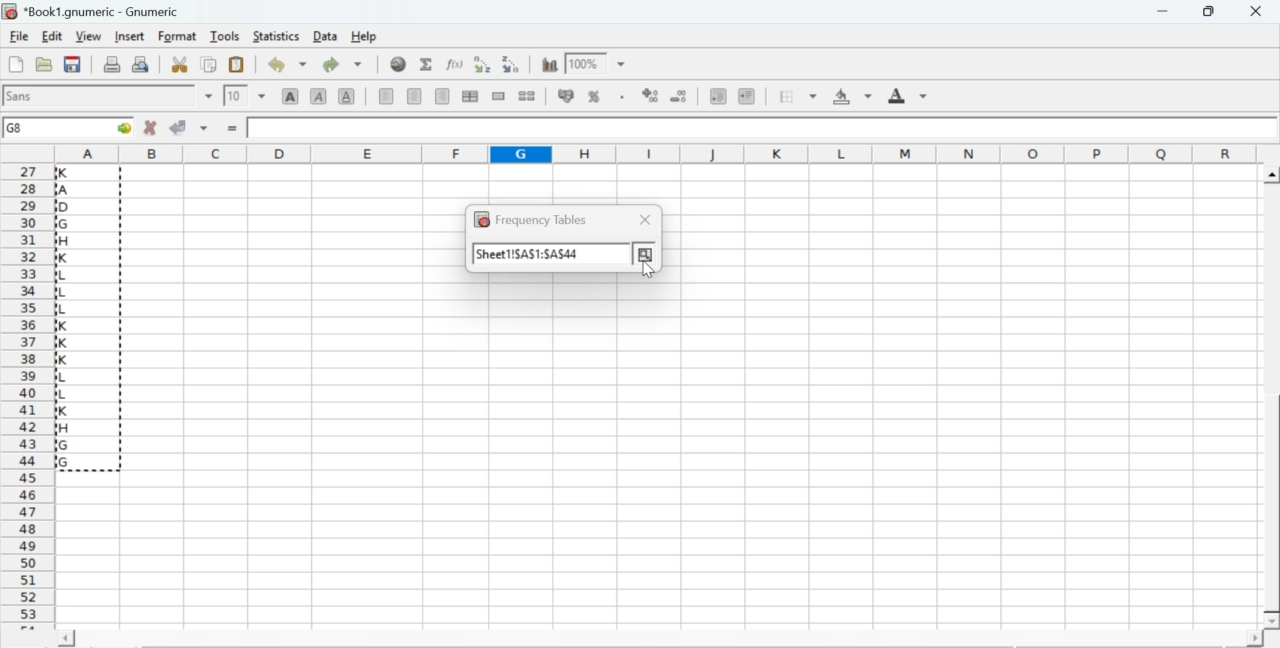 The image size is (1280, 648). Describe the element at coordinates (648, 268) in the screenshot. I see `cursor` at that location.